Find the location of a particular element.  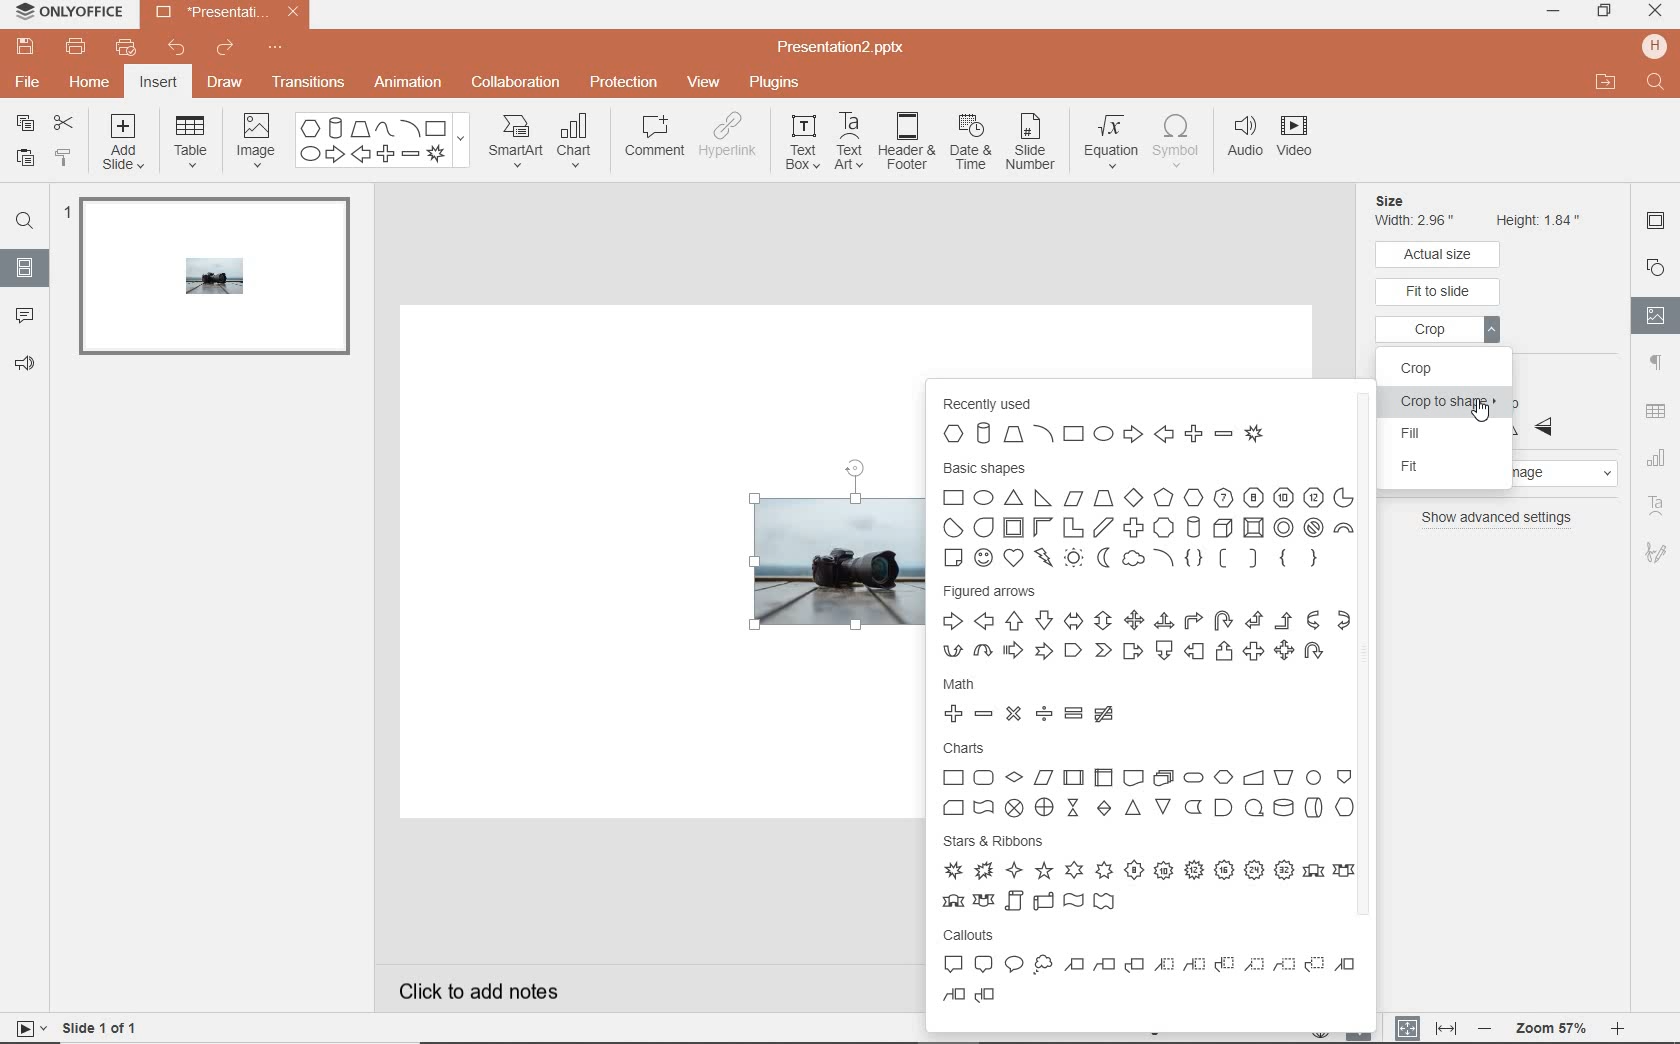

hp is located at coordinates (1654, 45).